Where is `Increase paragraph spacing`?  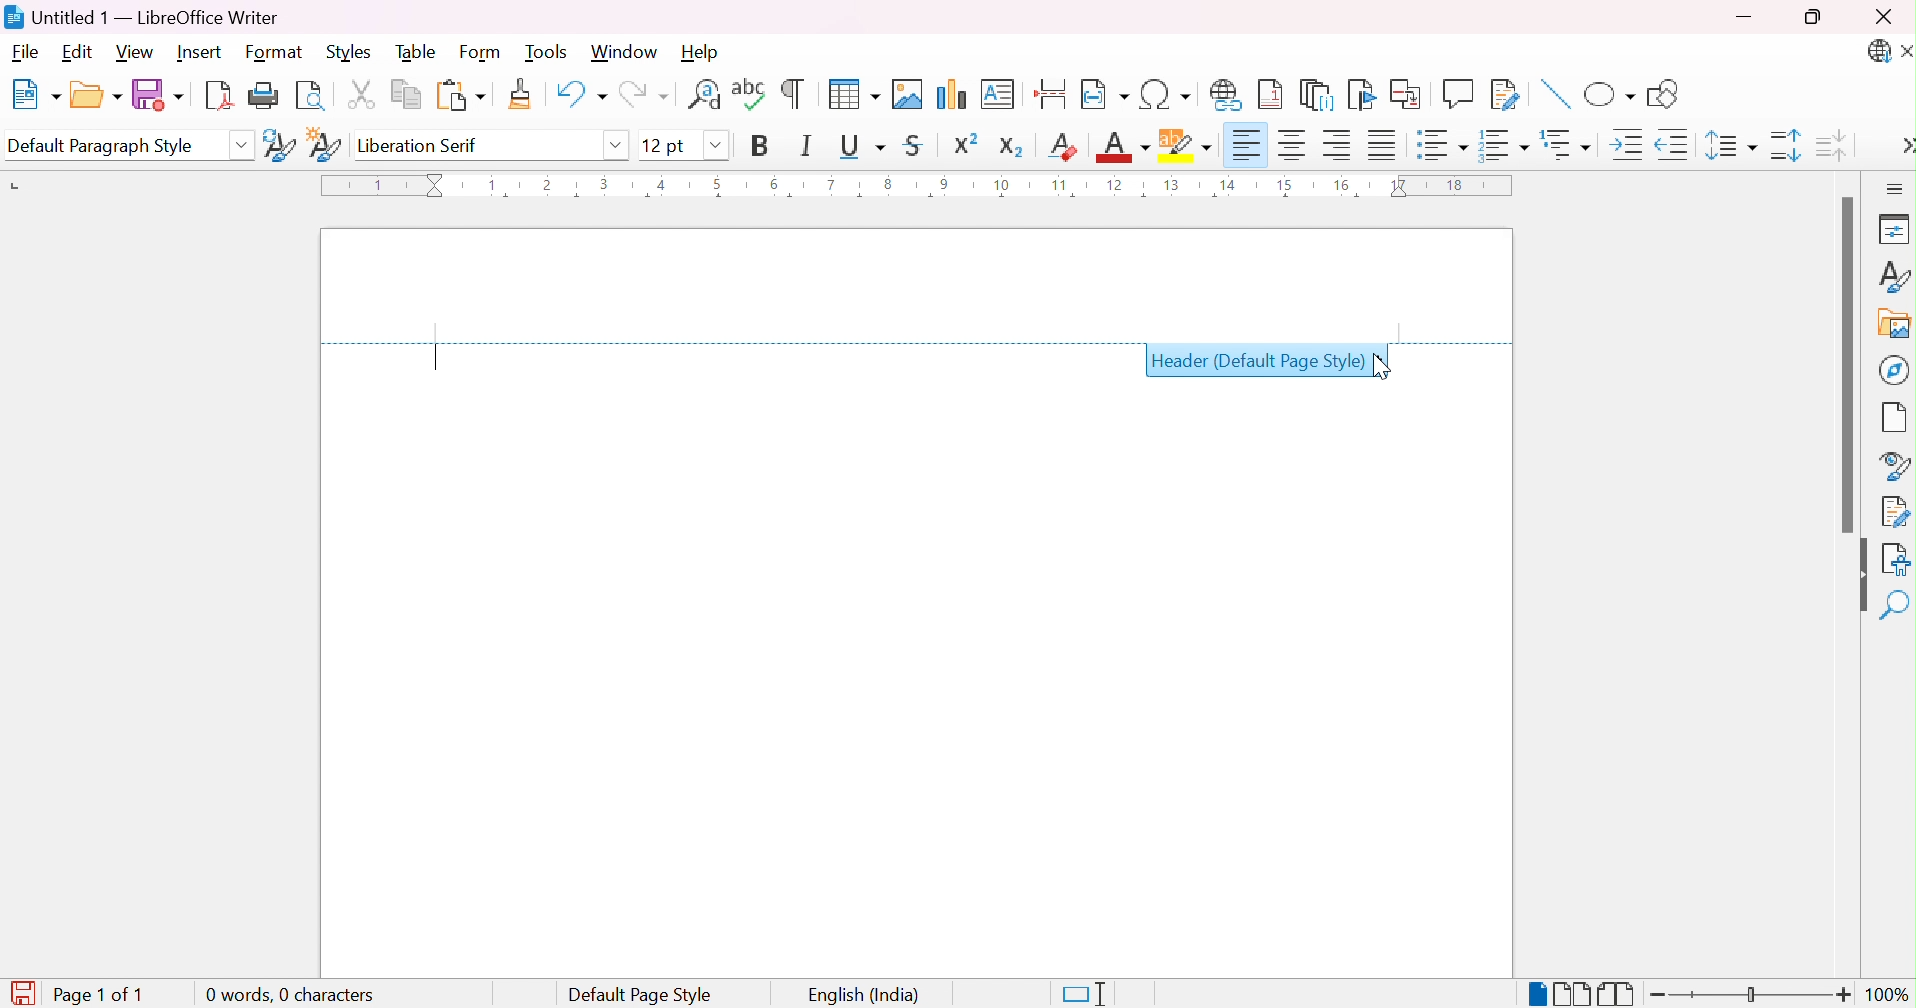
Increase paragraph spacing is located at coordinates (1784, 145).